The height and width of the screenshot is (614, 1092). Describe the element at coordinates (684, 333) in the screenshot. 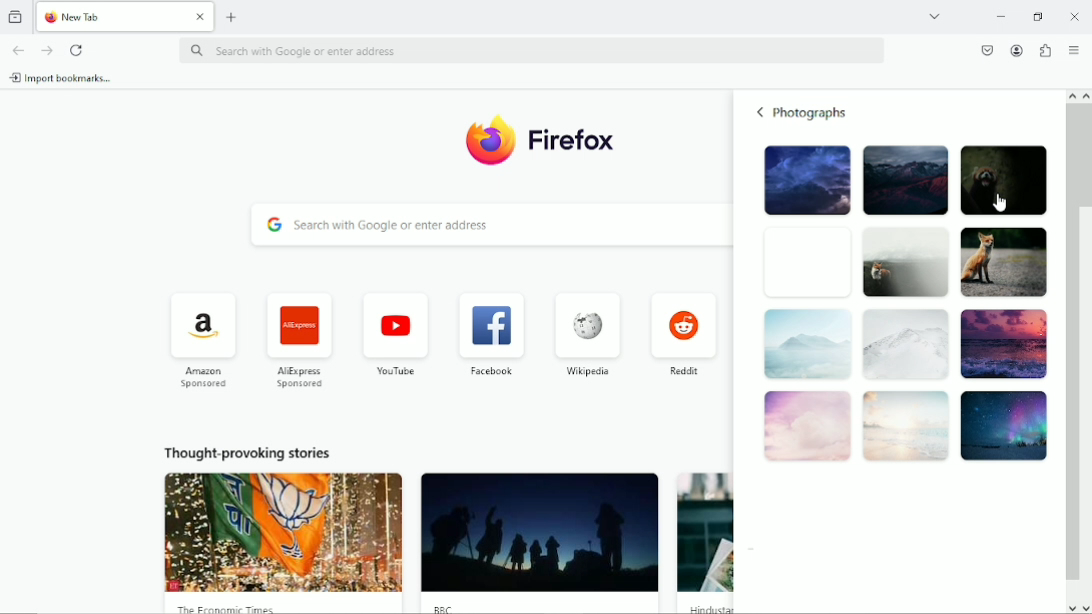

I see `Reddit` at that location.